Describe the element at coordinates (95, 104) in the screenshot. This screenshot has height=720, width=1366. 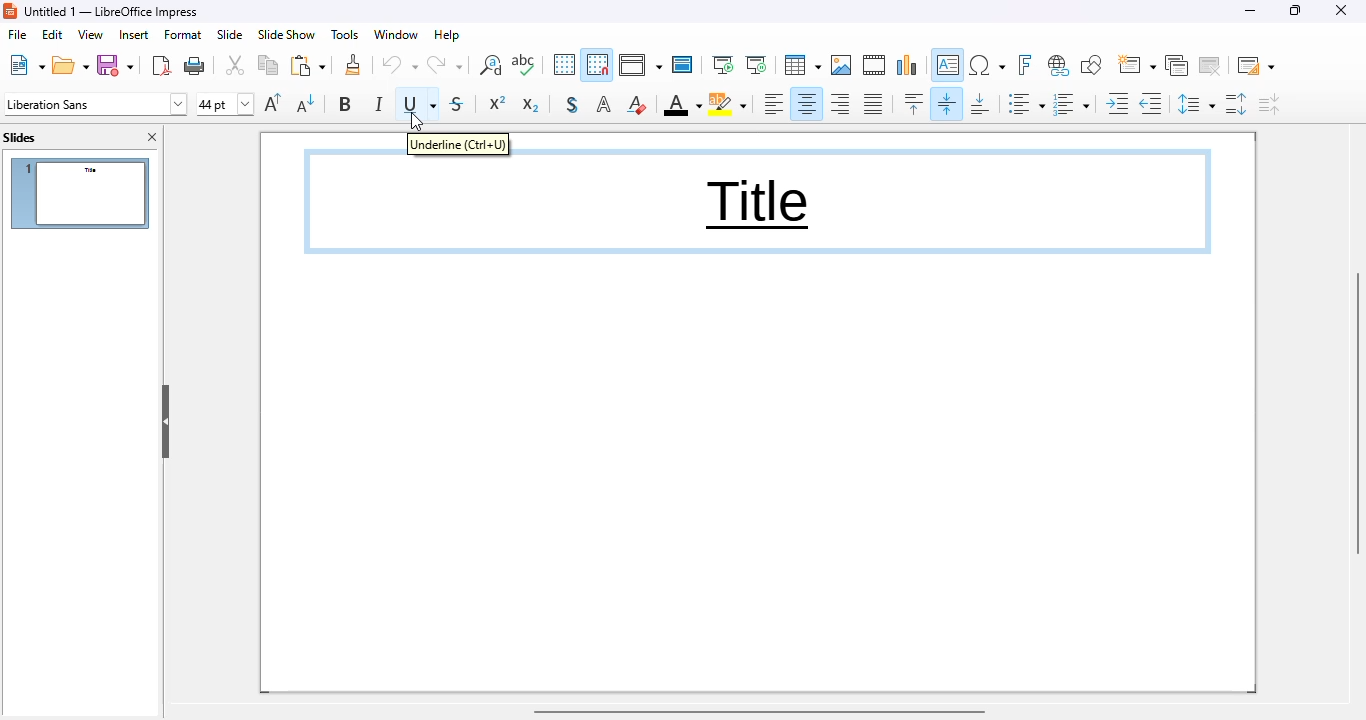
I see `font name` at that location.